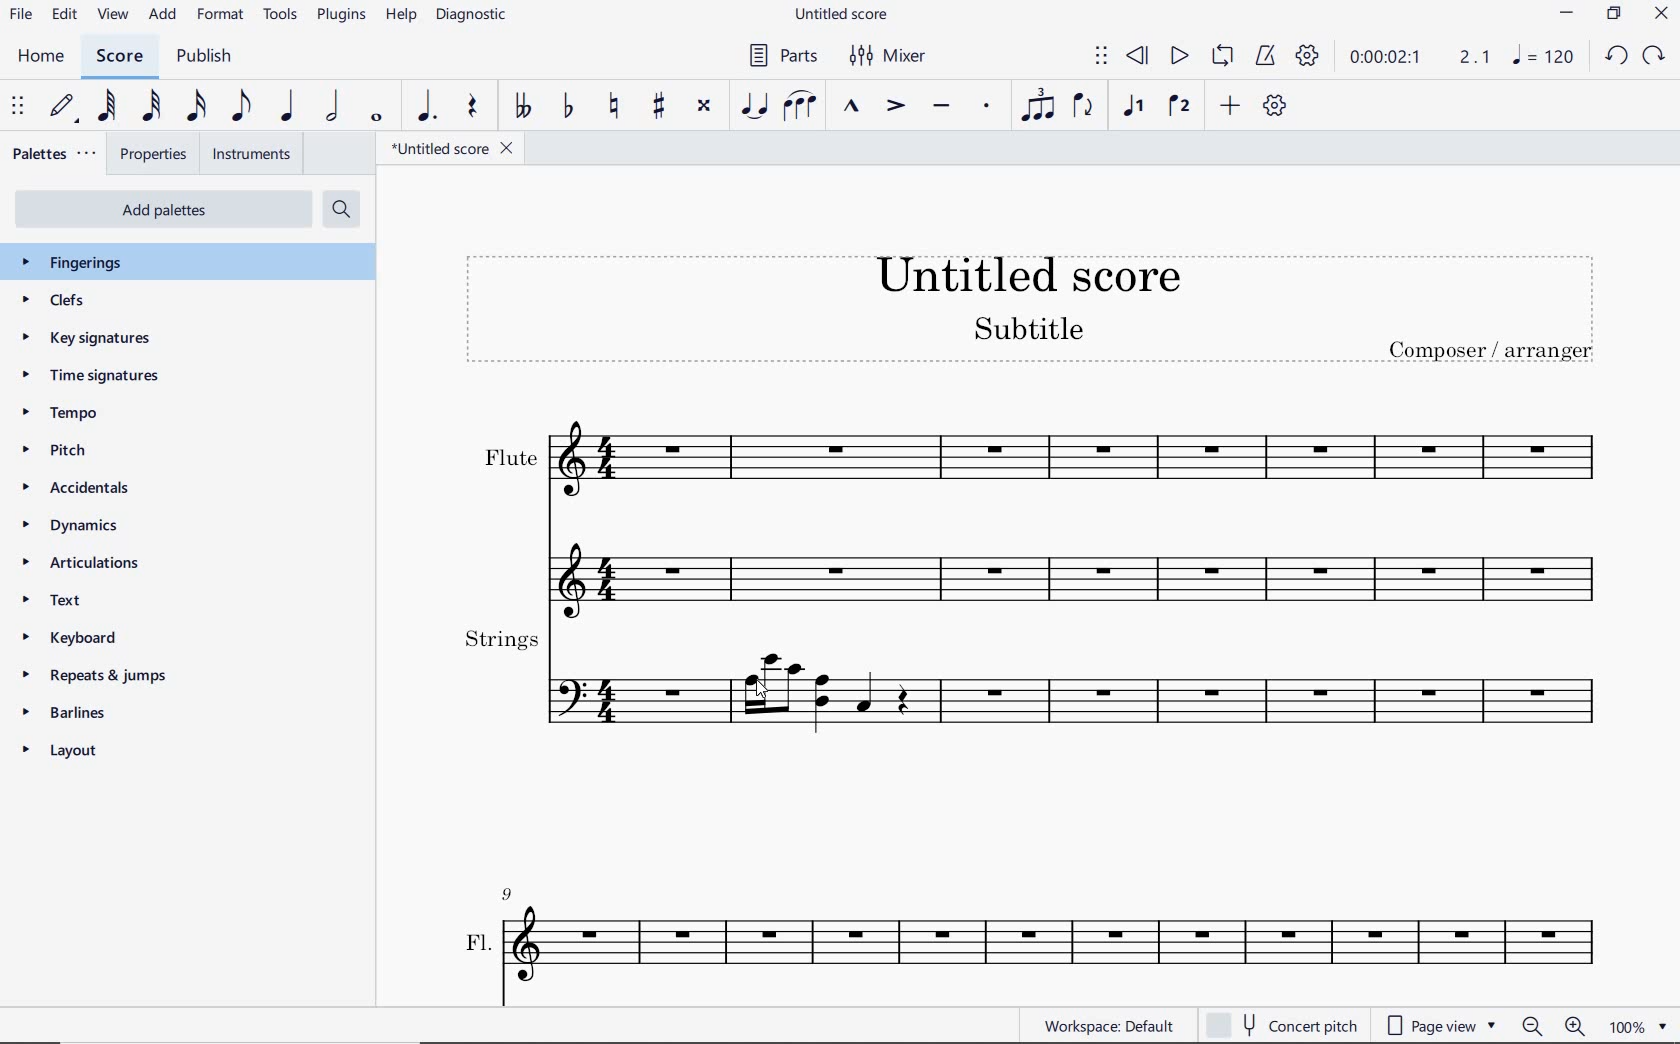 This screenshot has width=1680, height=1044. What do you see at coordinates (64, 107) in the screenshot?
I see `default (step time)` at bounding box center [64, 107].